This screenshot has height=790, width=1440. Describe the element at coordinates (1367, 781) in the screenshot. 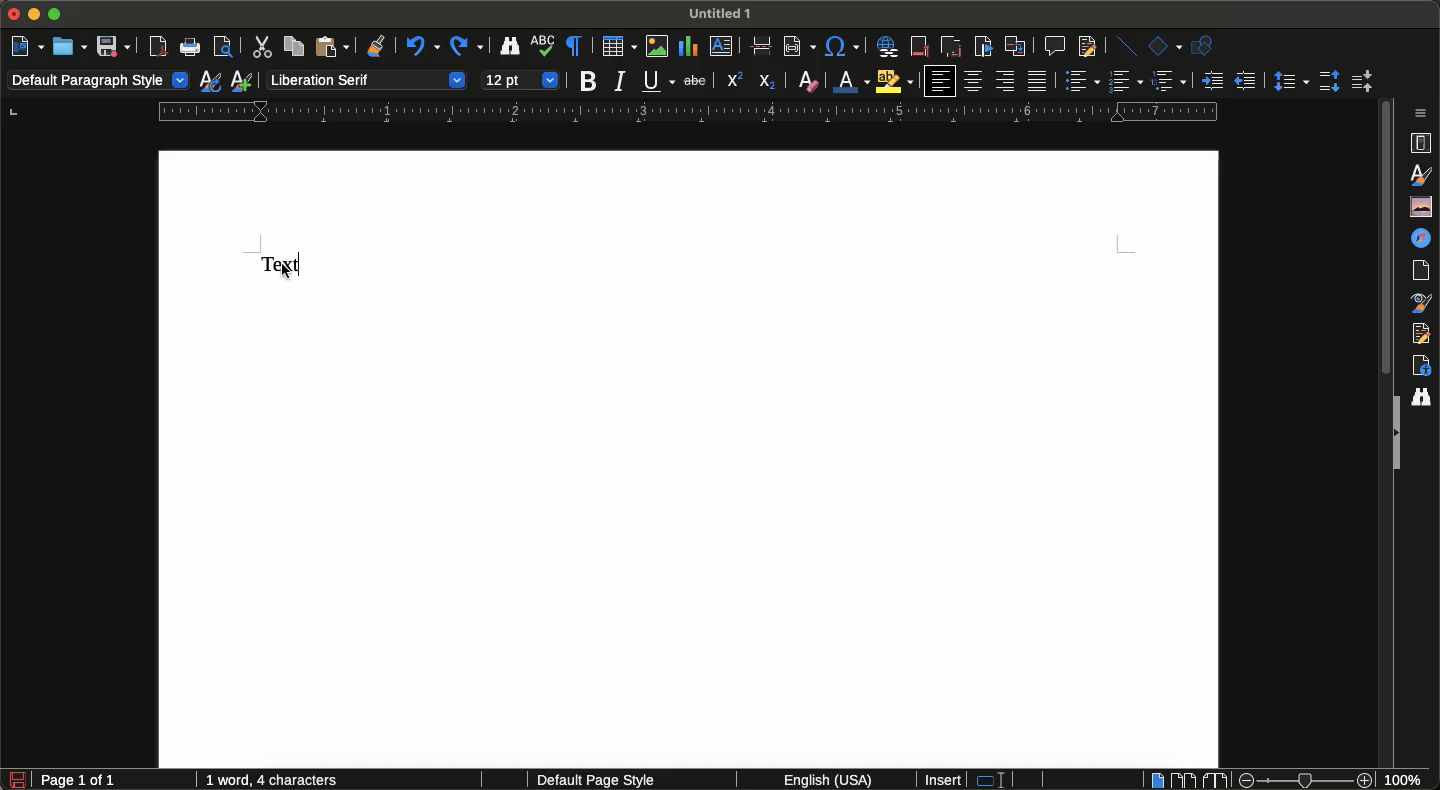

I see `Zoom in` at that location.